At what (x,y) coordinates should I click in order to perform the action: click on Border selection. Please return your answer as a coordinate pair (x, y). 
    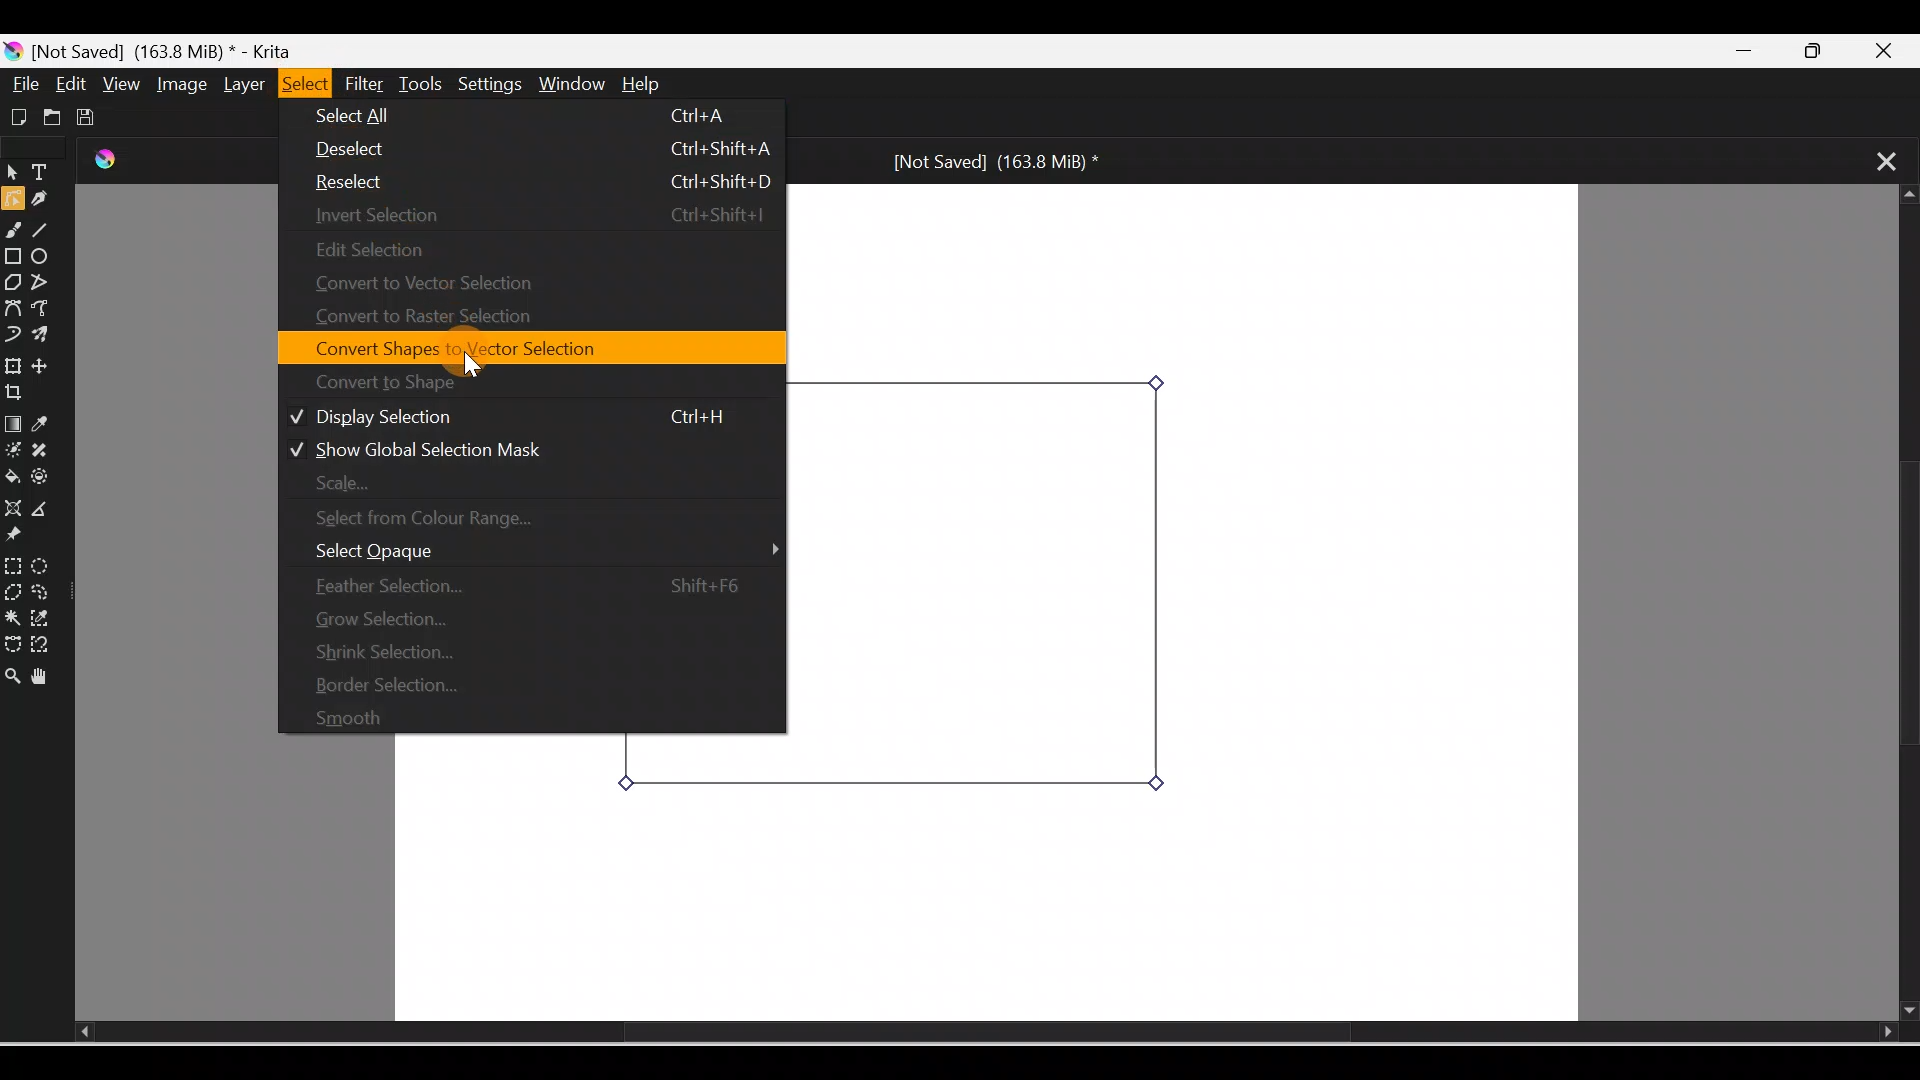
    Looking at the image, I should click on (530, 682).